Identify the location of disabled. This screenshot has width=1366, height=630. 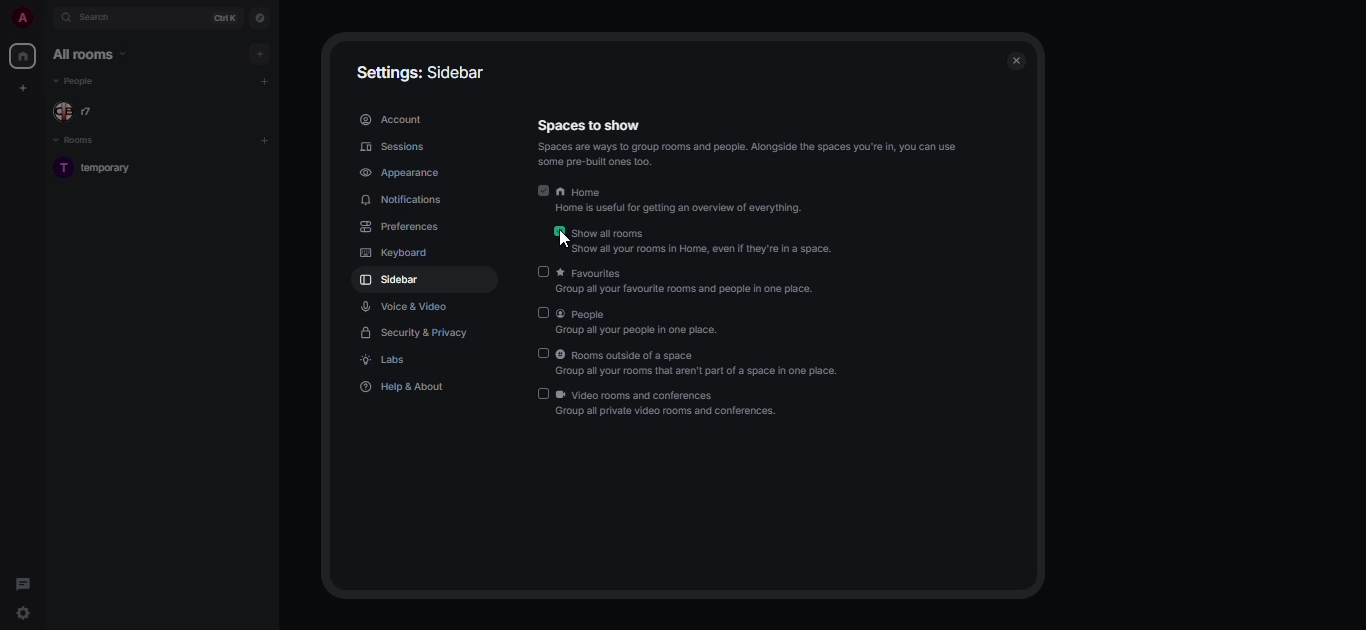
(543, 353).